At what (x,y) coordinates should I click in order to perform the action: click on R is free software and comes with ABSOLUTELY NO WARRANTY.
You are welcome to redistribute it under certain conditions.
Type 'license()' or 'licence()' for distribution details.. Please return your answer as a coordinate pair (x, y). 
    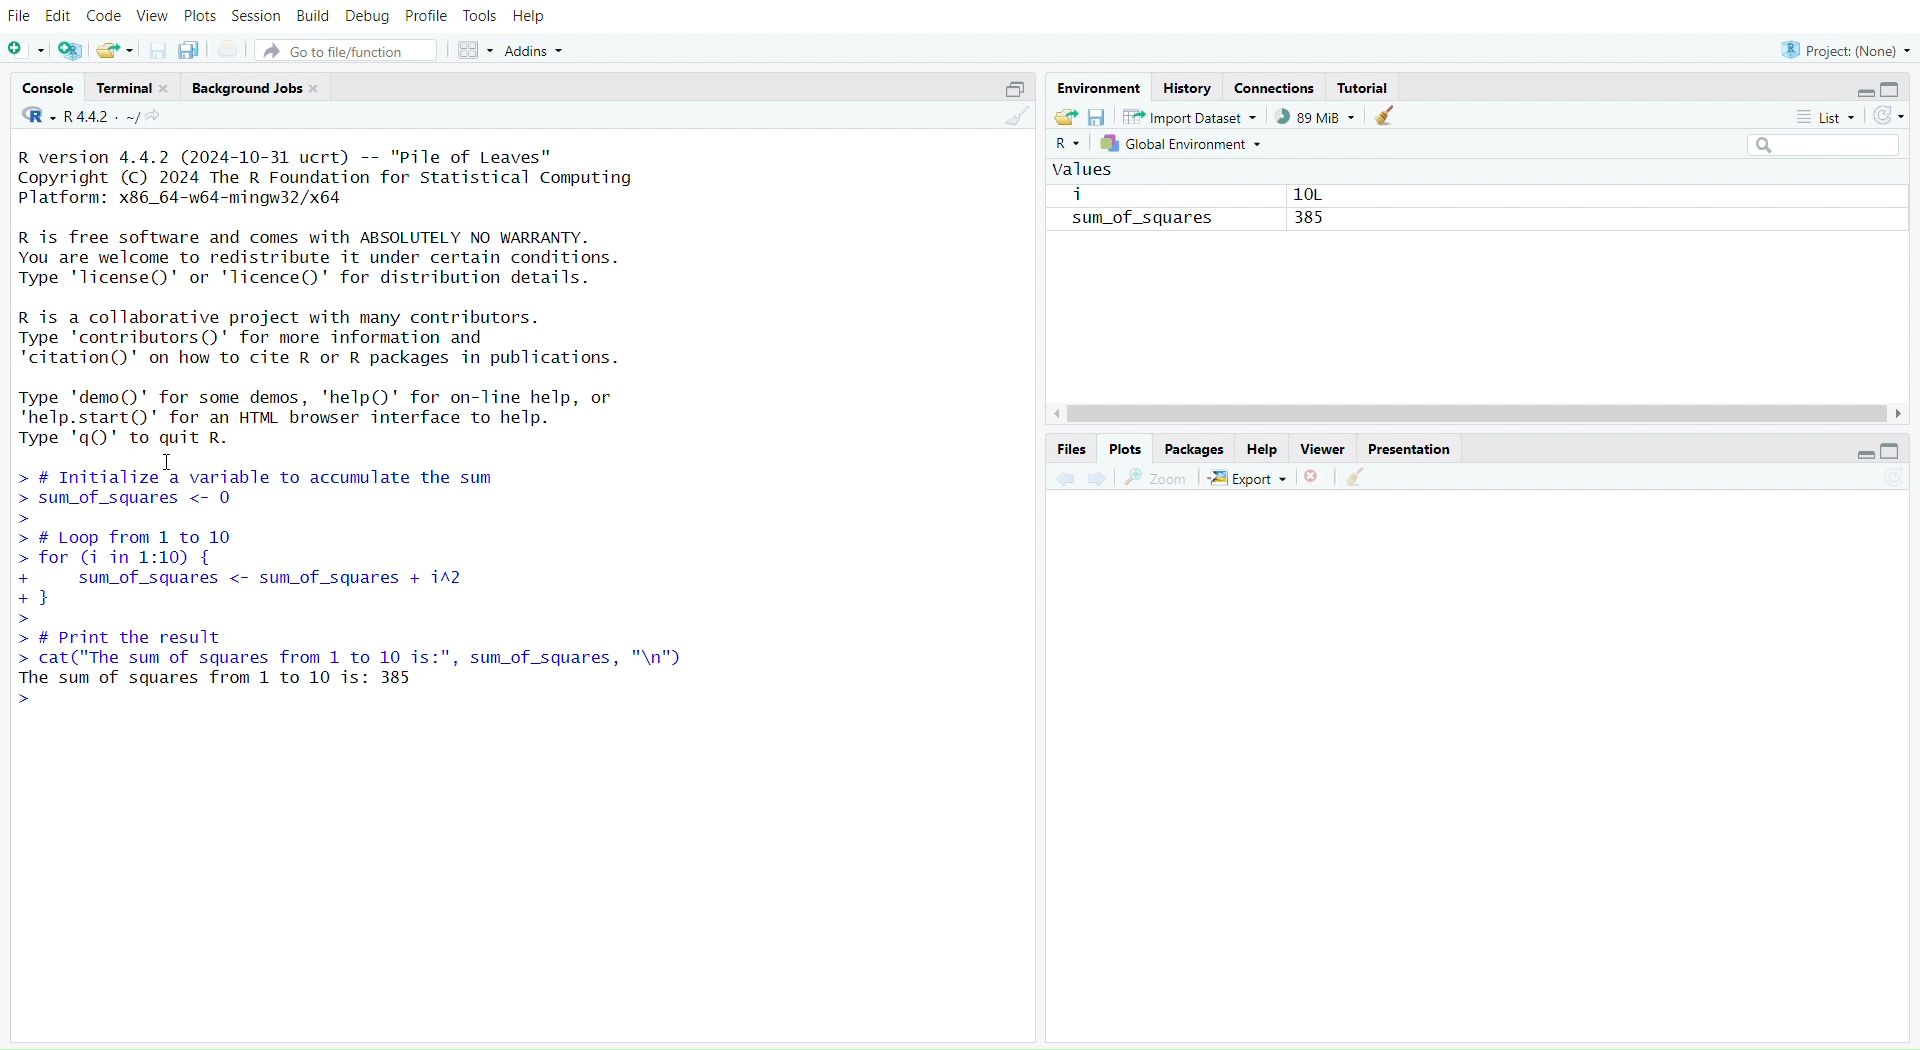
    Looking at the image, I should click on (332, 259).